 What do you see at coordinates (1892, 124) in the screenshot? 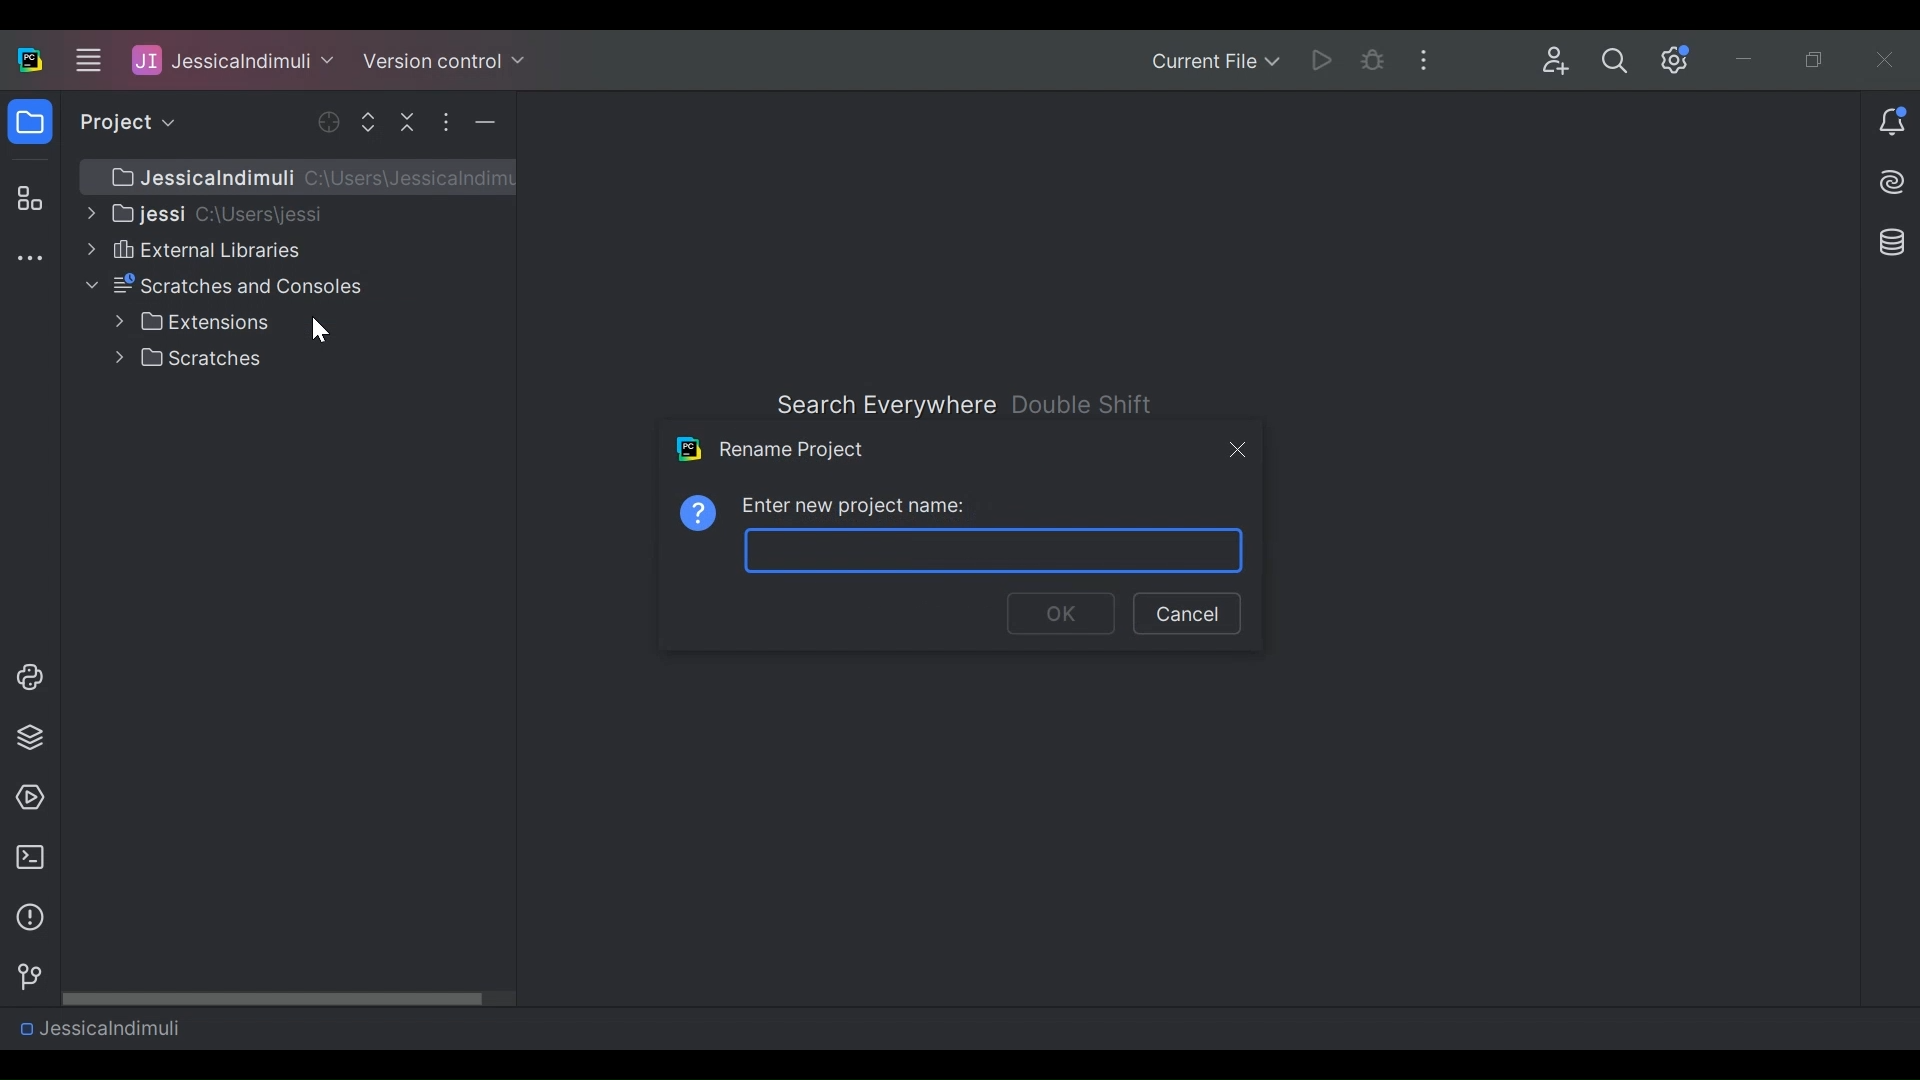
I see `Notification` at bounding box center [1892, 124].